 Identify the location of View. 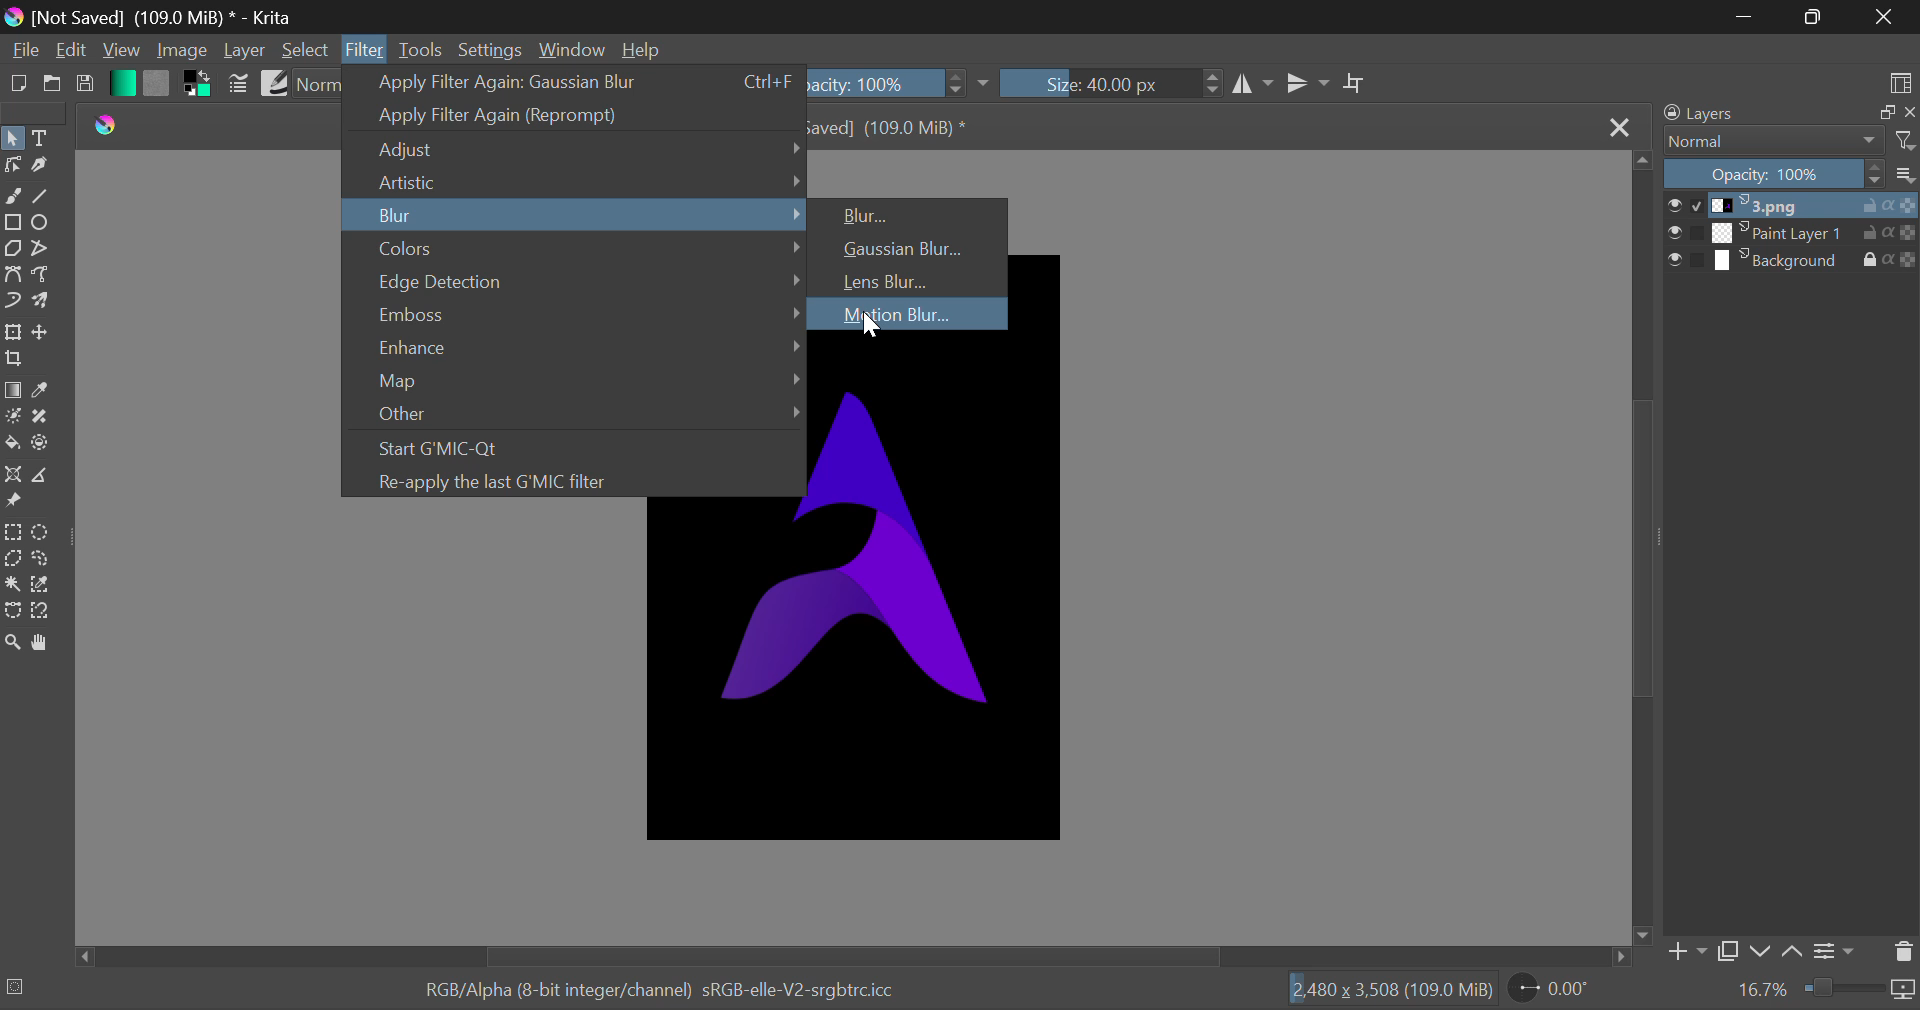
(119, 50).